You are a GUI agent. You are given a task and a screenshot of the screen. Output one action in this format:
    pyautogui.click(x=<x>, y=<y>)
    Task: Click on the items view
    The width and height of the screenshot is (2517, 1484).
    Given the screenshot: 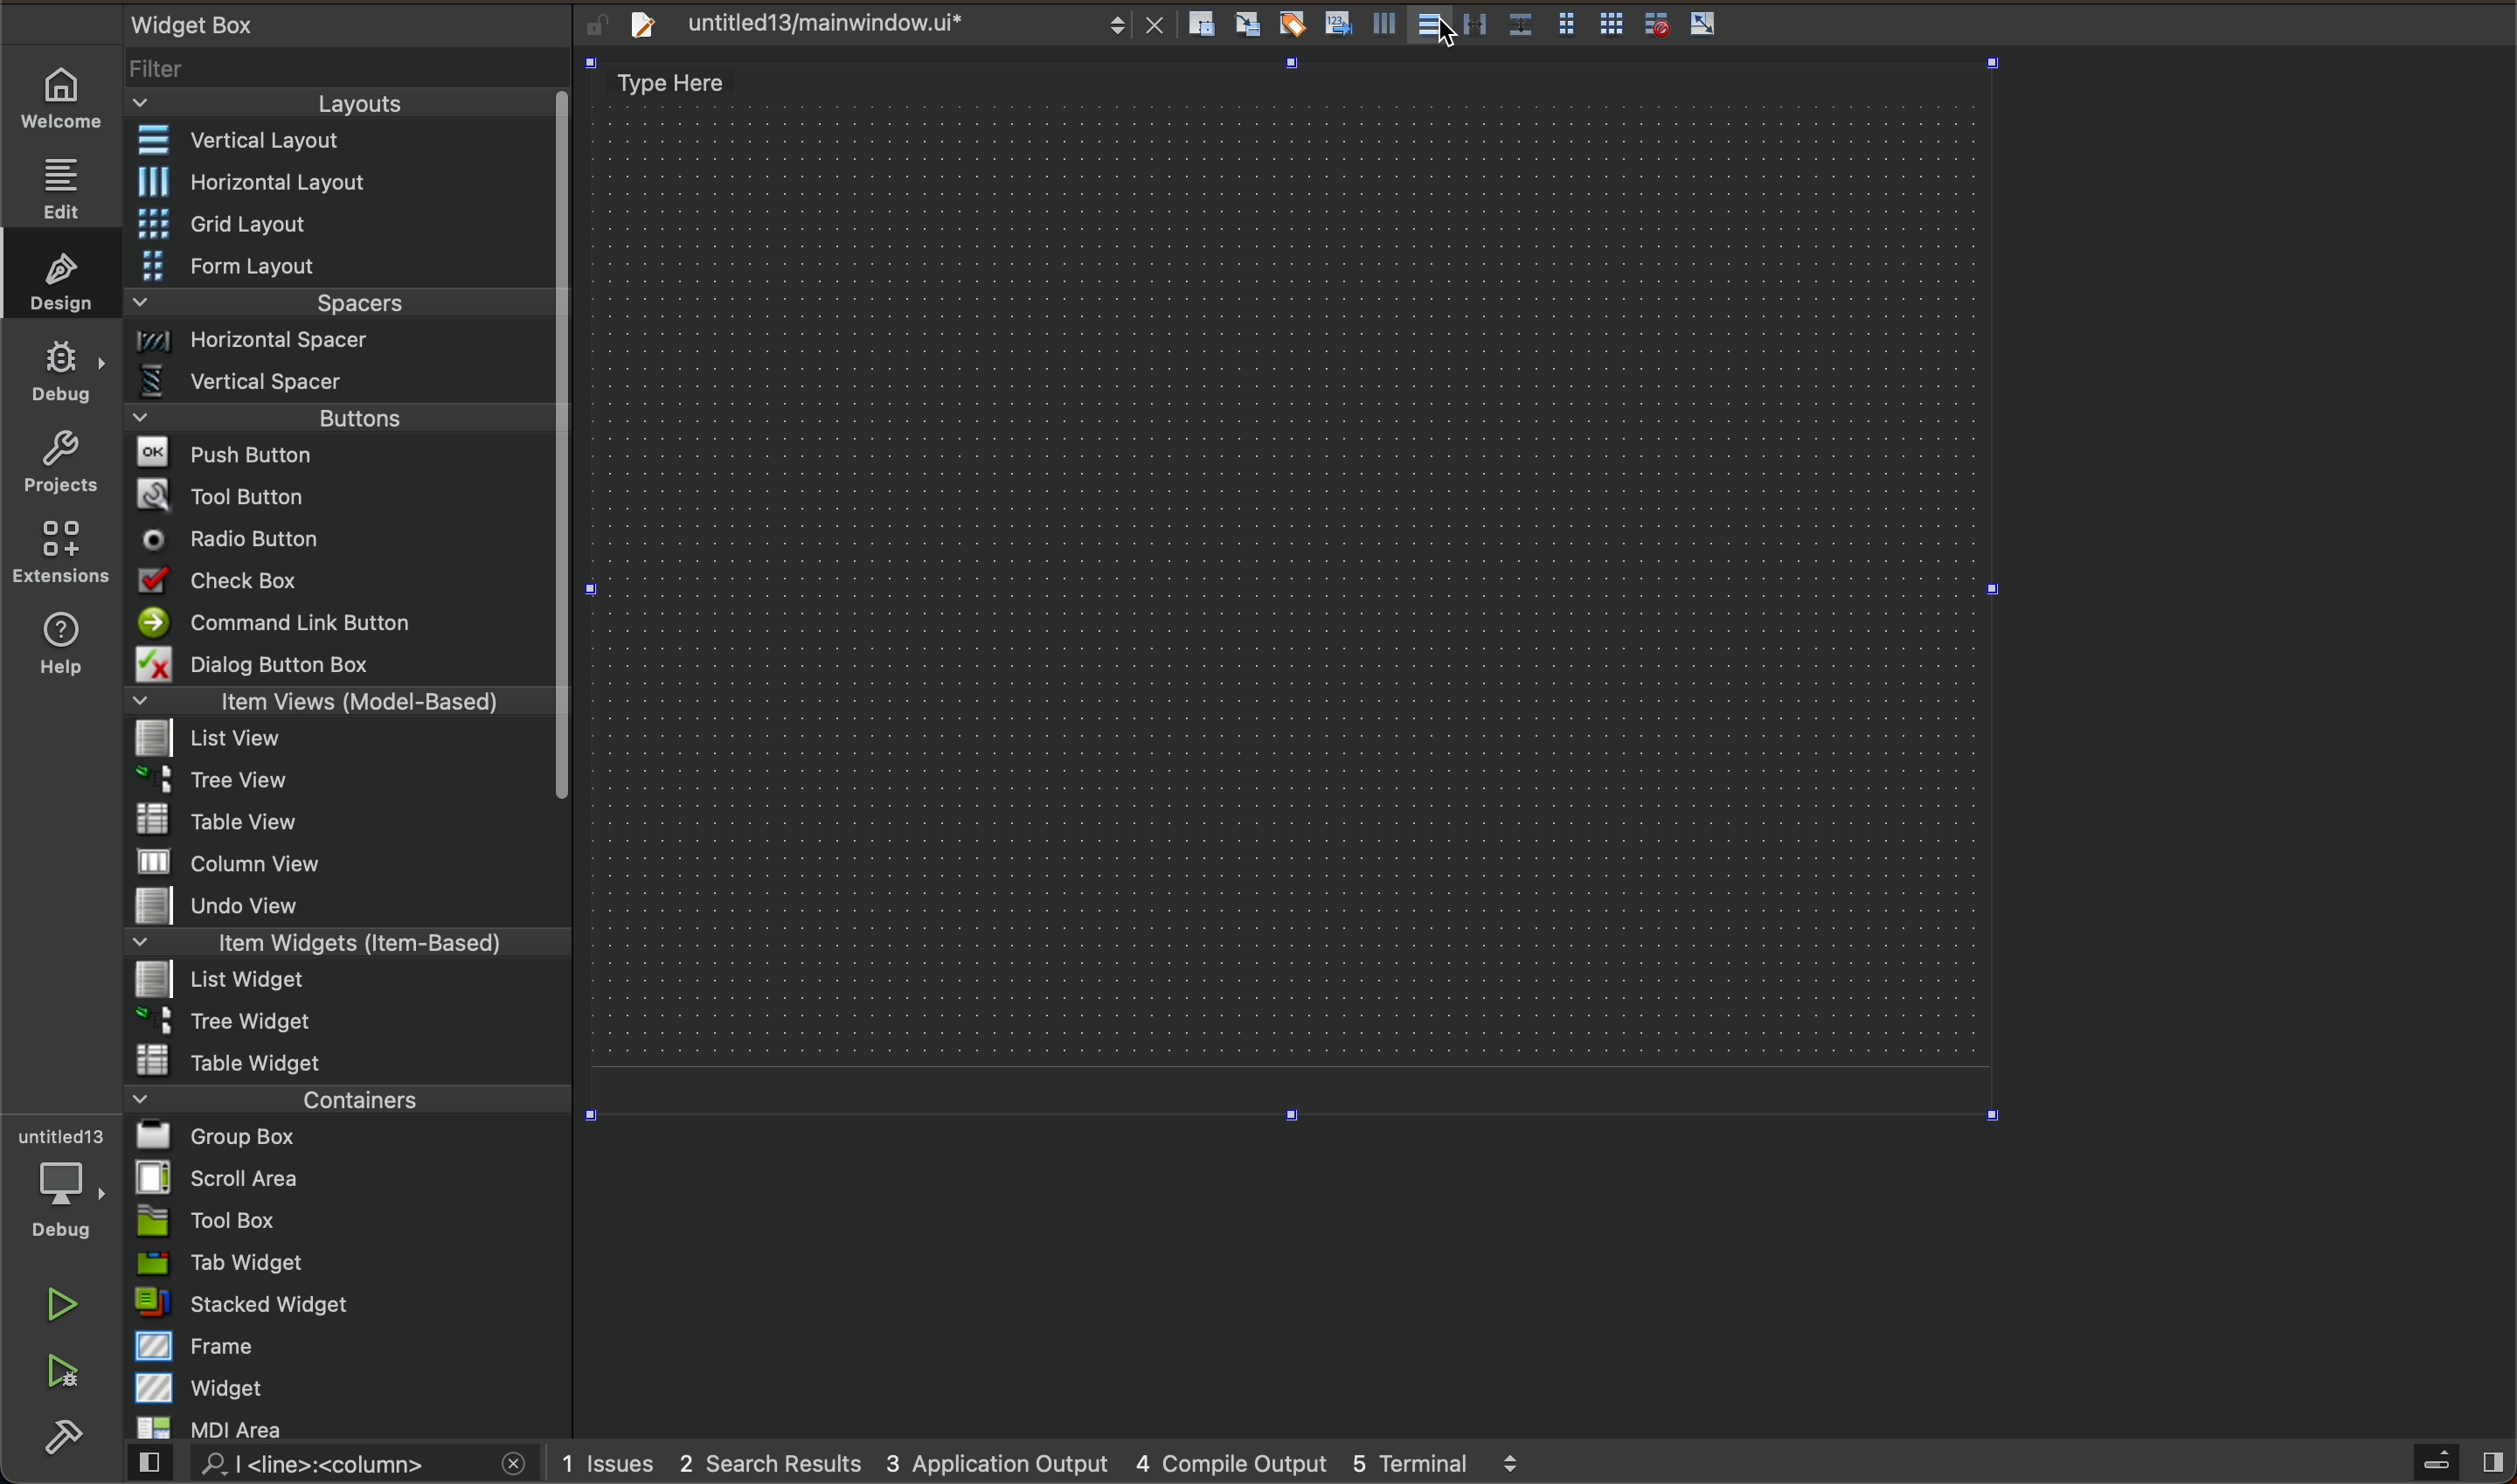 What is the action you would take?
    pyautogui.click(x=341, y=701)
    